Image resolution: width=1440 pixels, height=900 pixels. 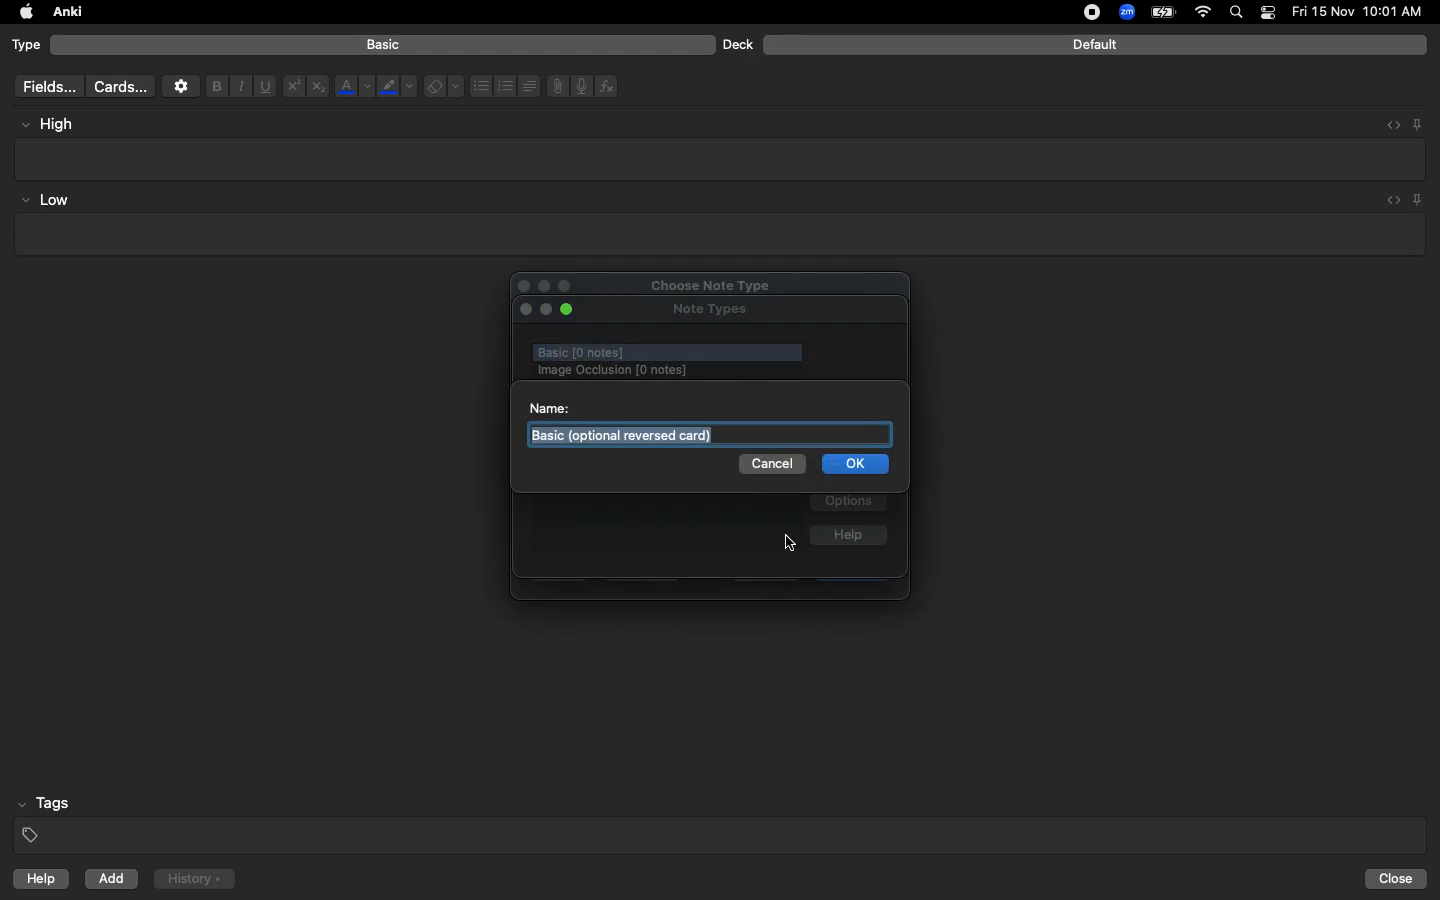 What do you see at coordinates (46, 201) in the screenshot?
I see `Low` at bounding box center [46, 201].